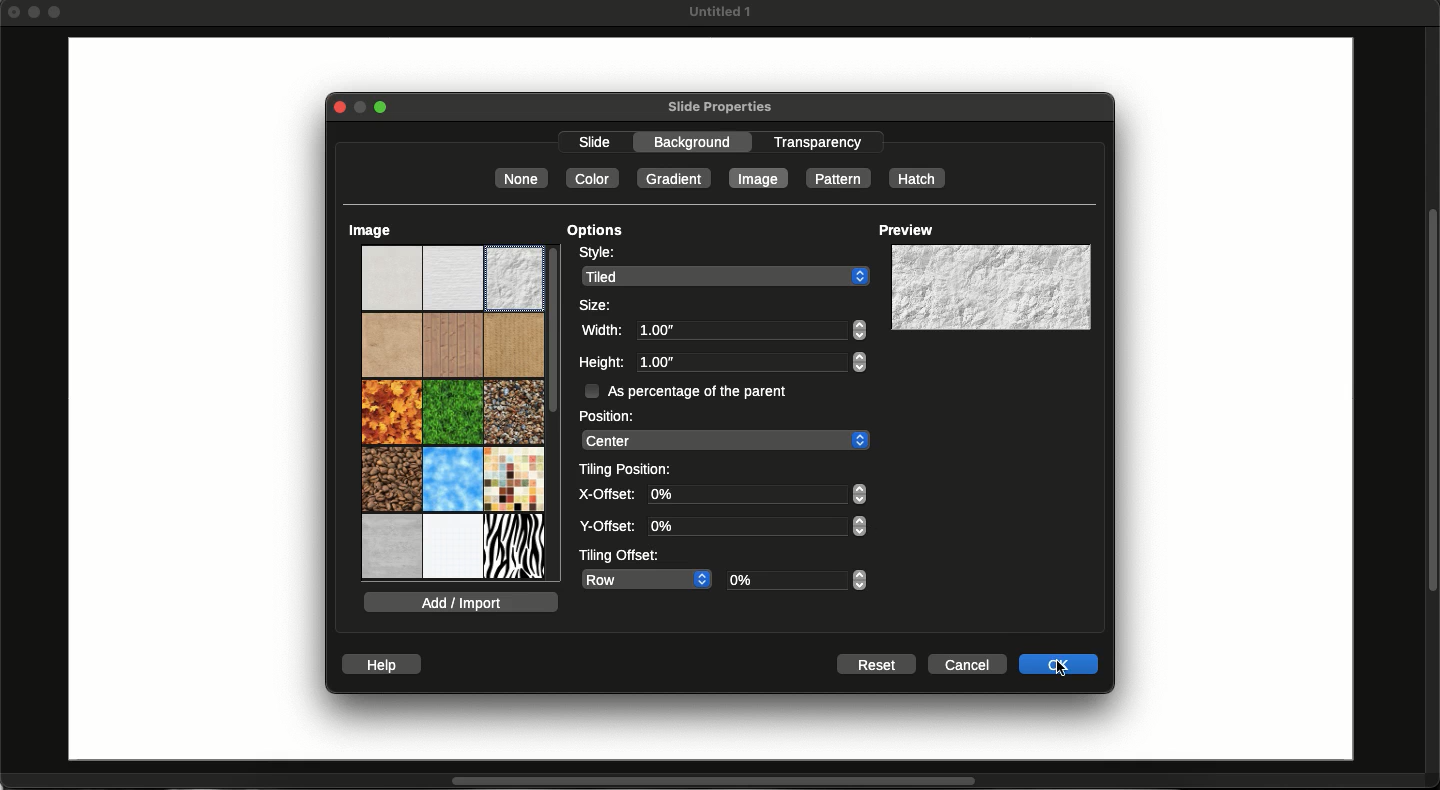  I want to click on OK, so click(1060, 663).